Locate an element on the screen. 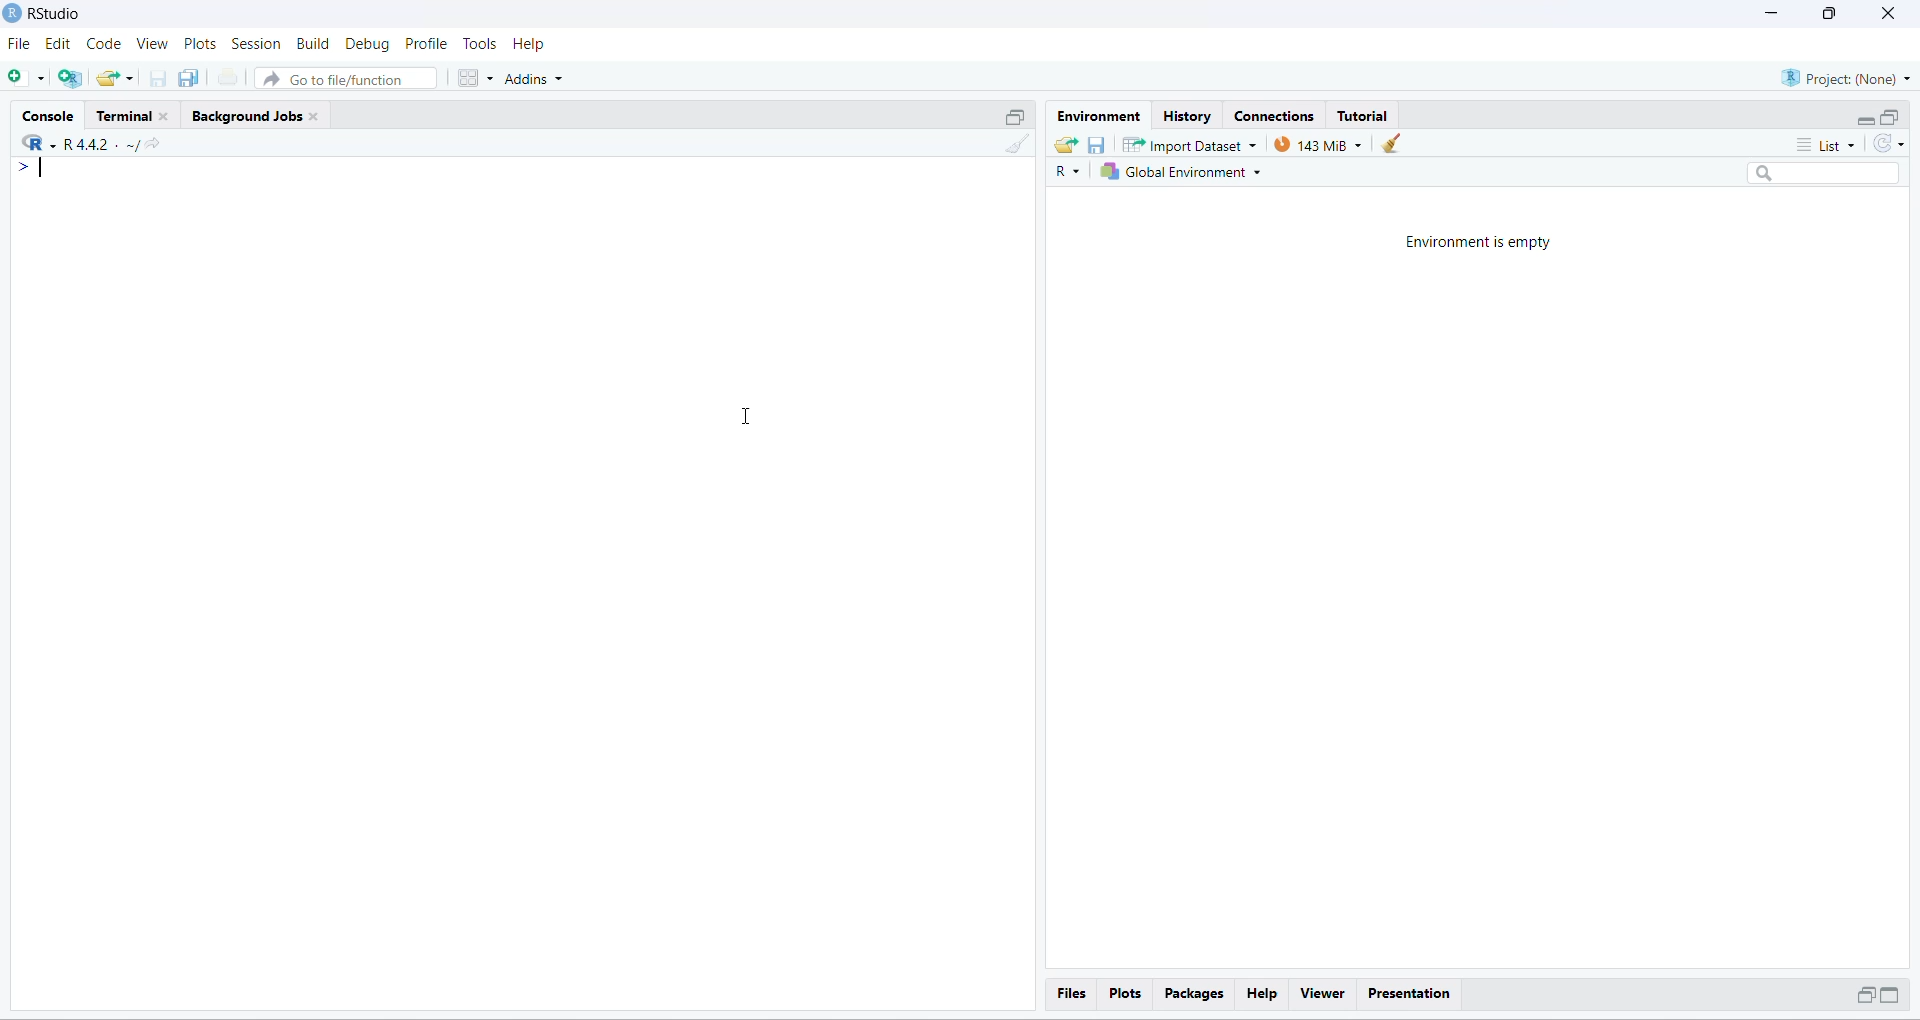 This screenshot has width=1920, height=1020. project (none) is located at coordinates (1845, 78).